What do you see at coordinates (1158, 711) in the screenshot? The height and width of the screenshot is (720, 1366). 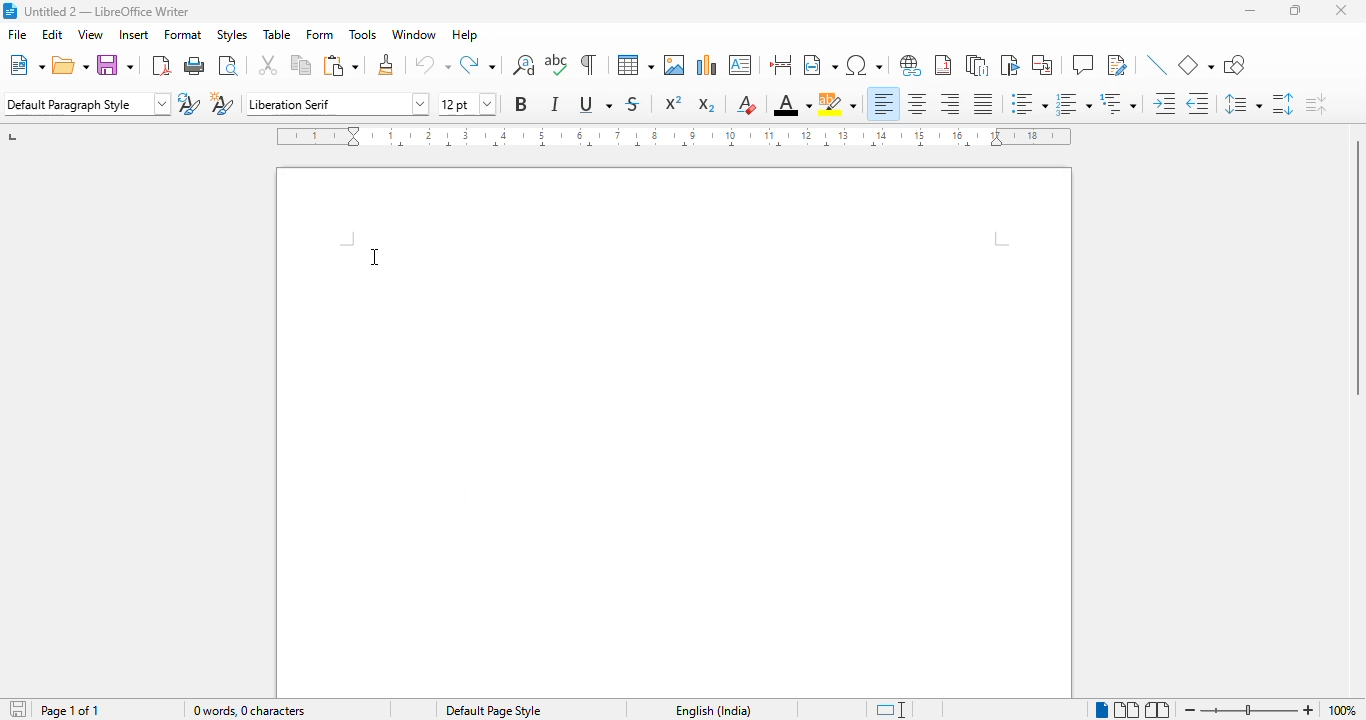 I see `book view` at bounding box center [1158, 711].